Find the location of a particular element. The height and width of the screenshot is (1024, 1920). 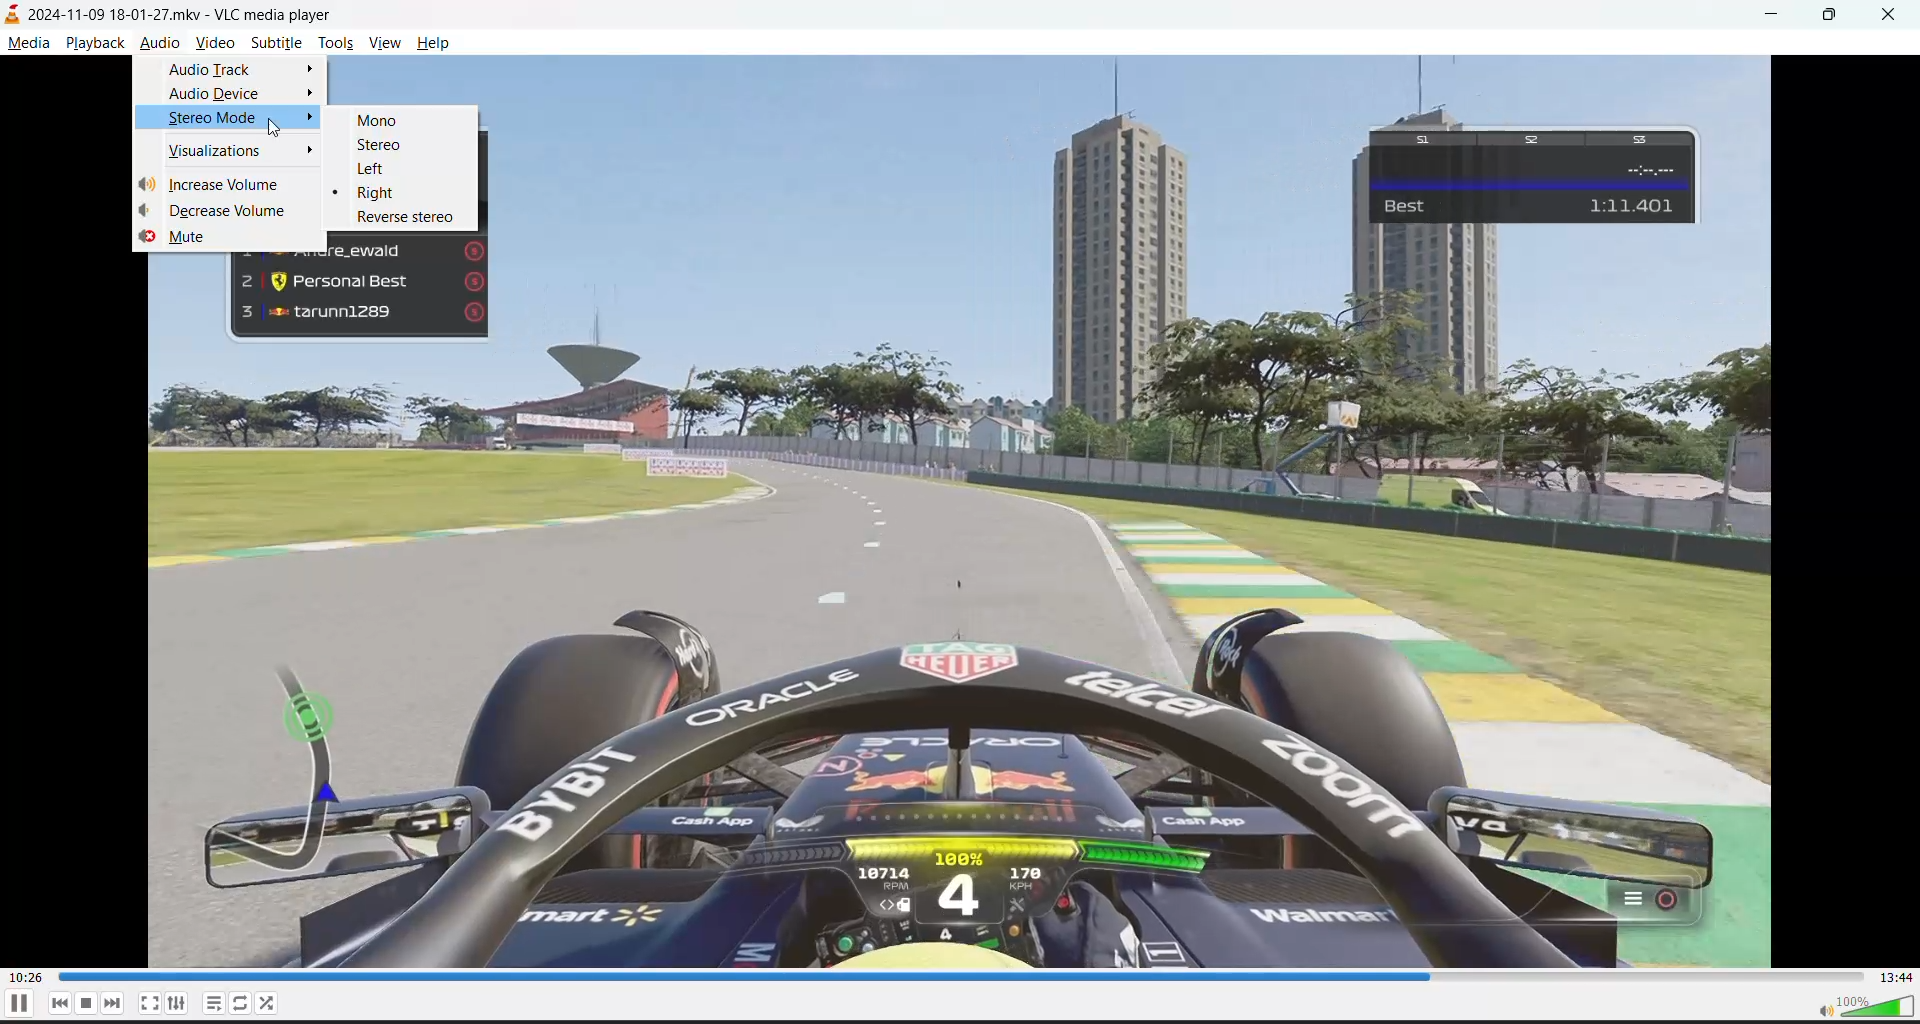

playlists is located at coordinates (214, 1004).